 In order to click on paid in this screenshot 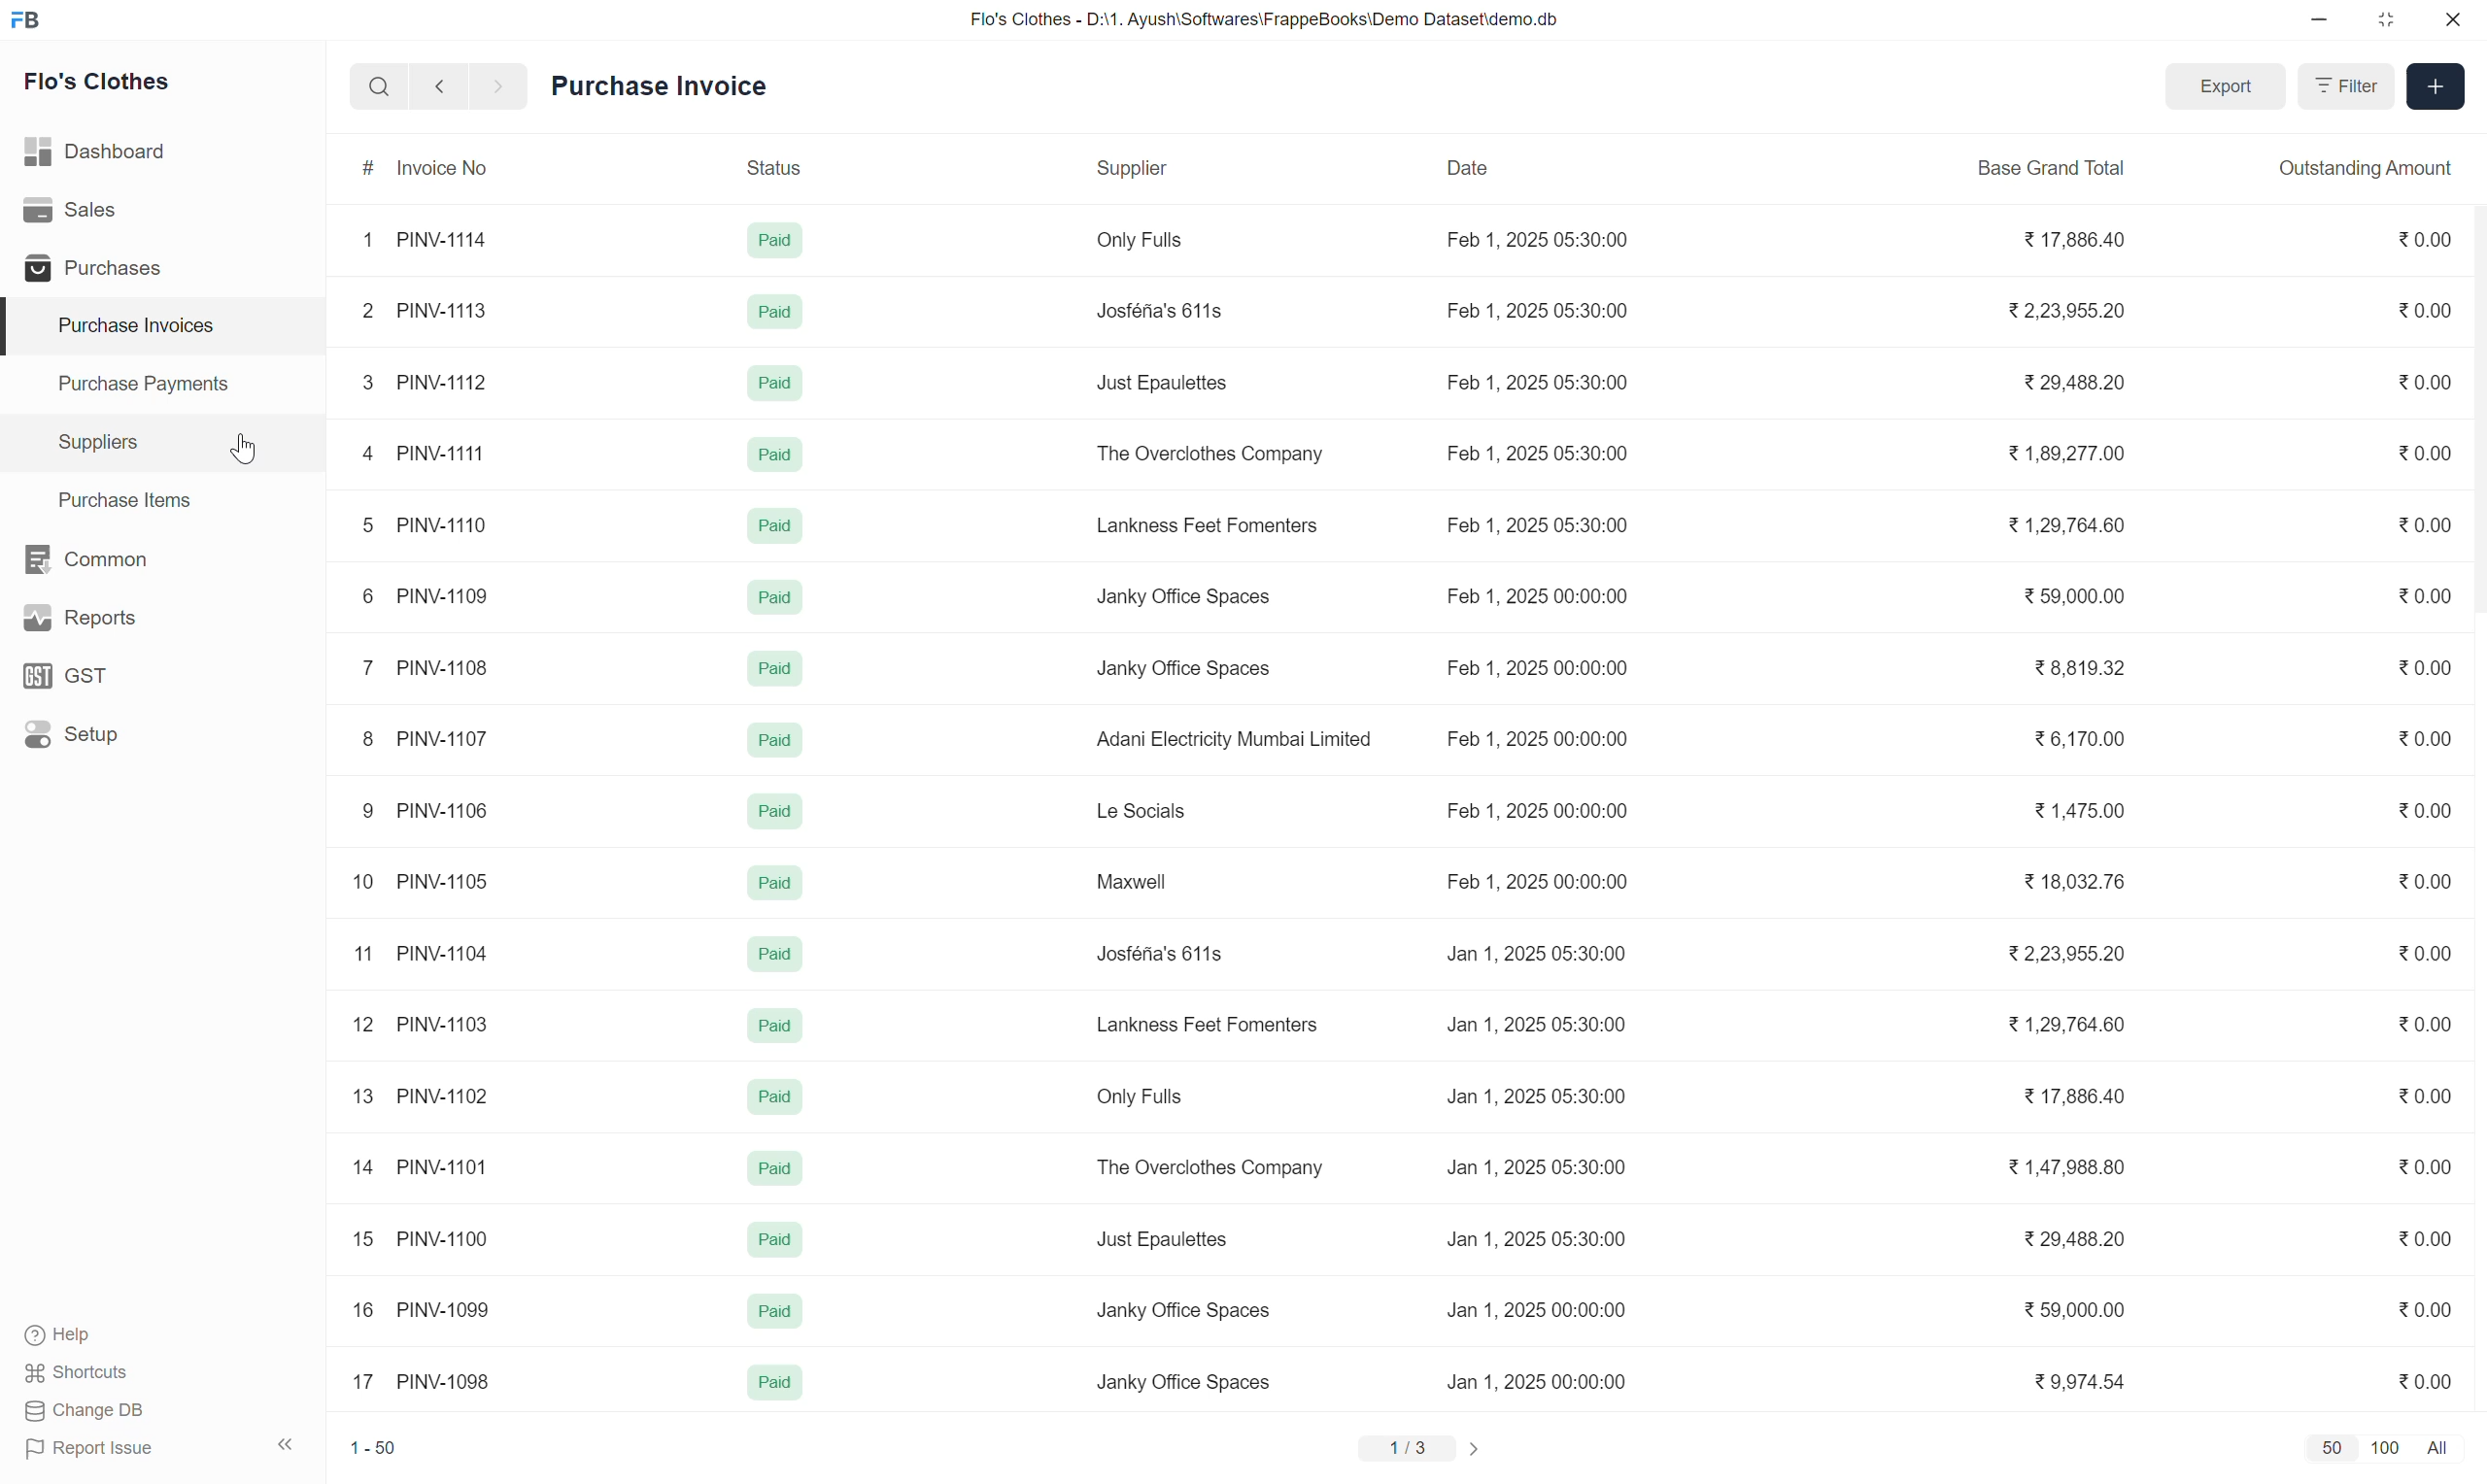, I will do `click(773, 811)`.